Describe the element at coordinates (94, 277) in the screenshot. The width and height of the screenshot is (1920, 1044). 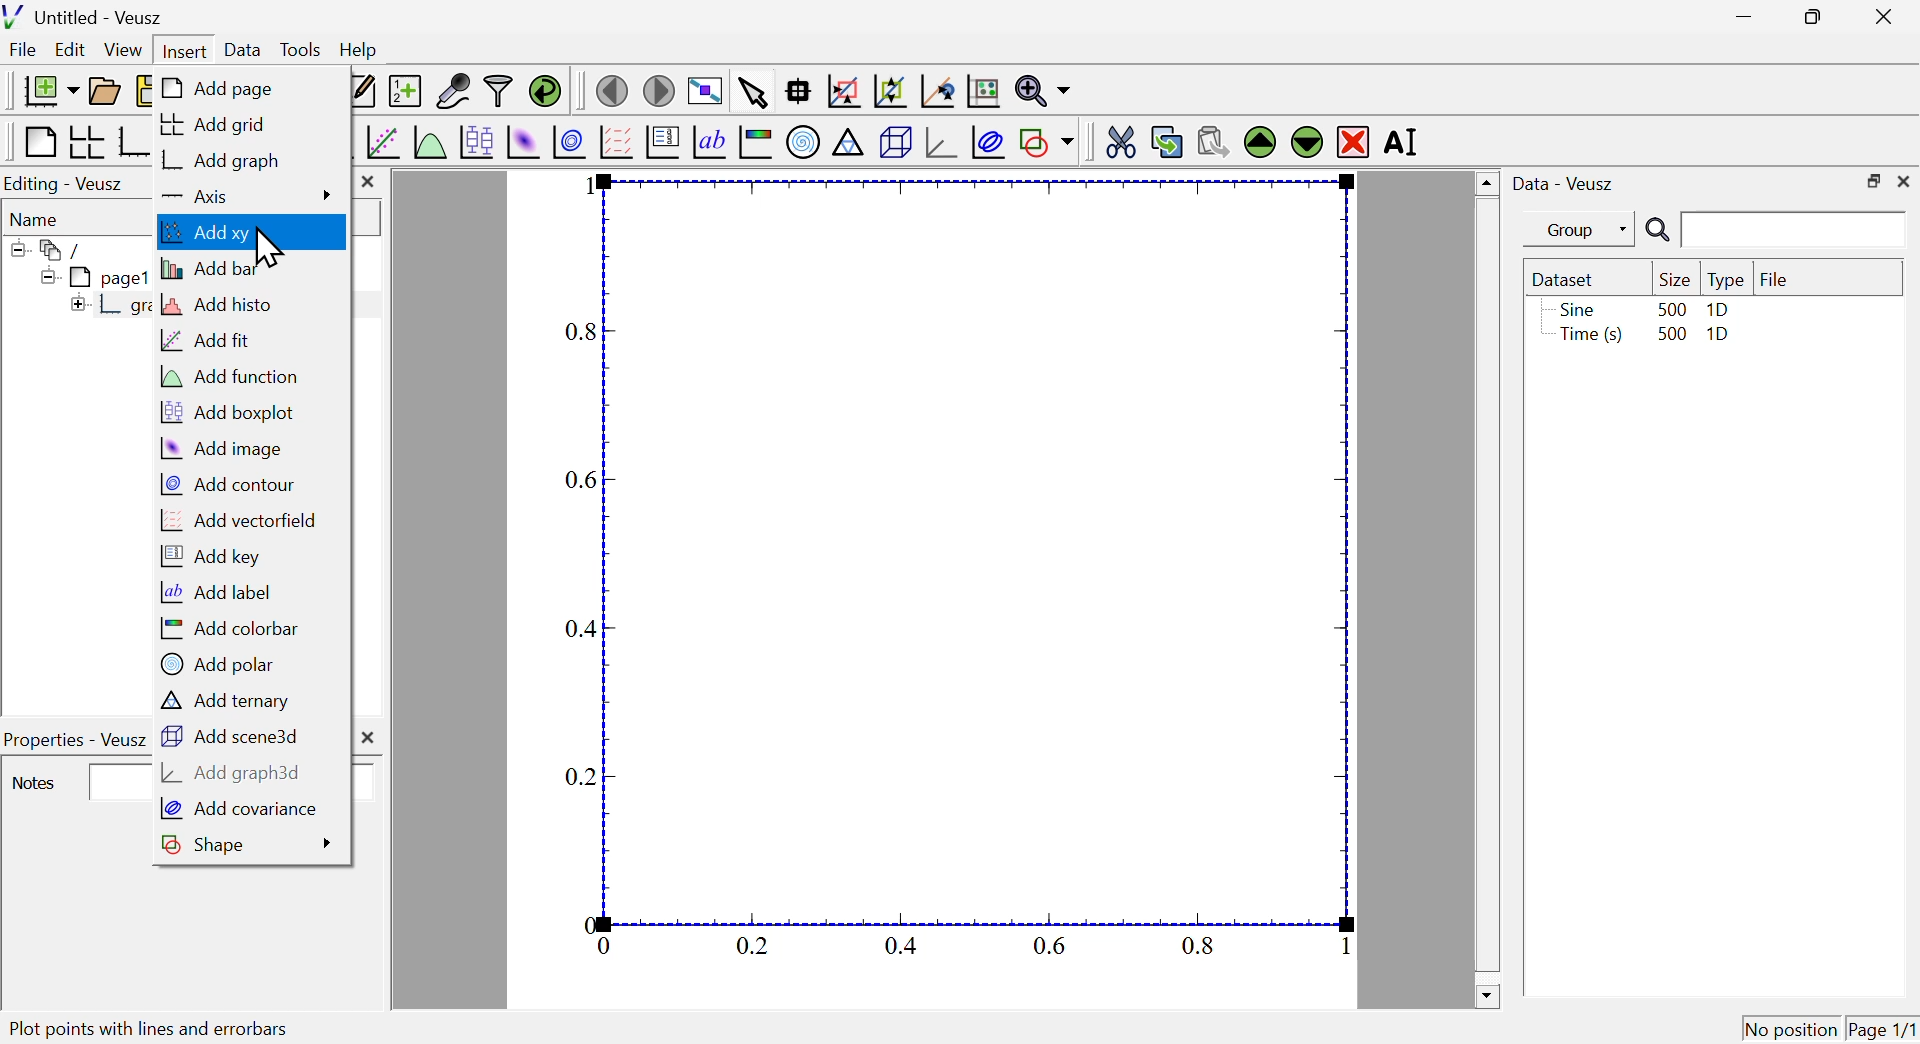
I see `page1` at that location.